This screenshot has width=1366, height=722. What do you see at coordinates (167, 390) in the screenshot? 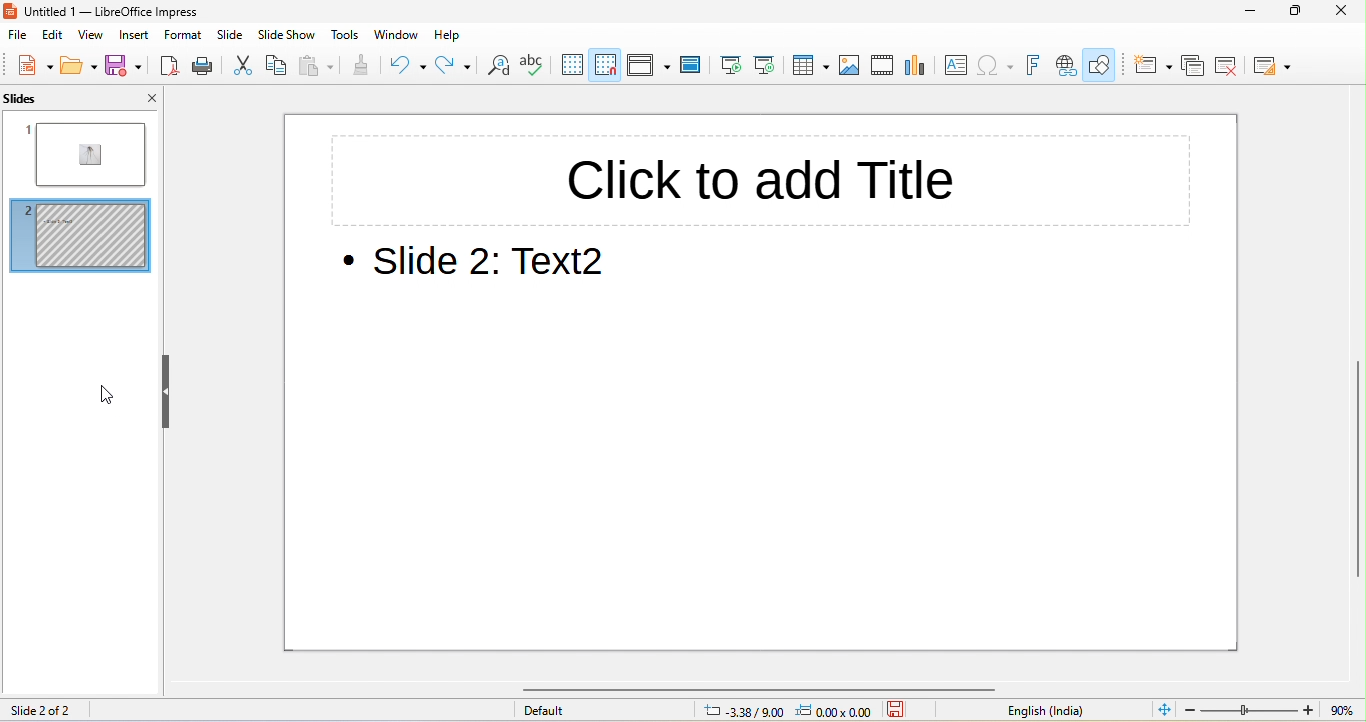
I see `hide` at bounding box center [167, 390].